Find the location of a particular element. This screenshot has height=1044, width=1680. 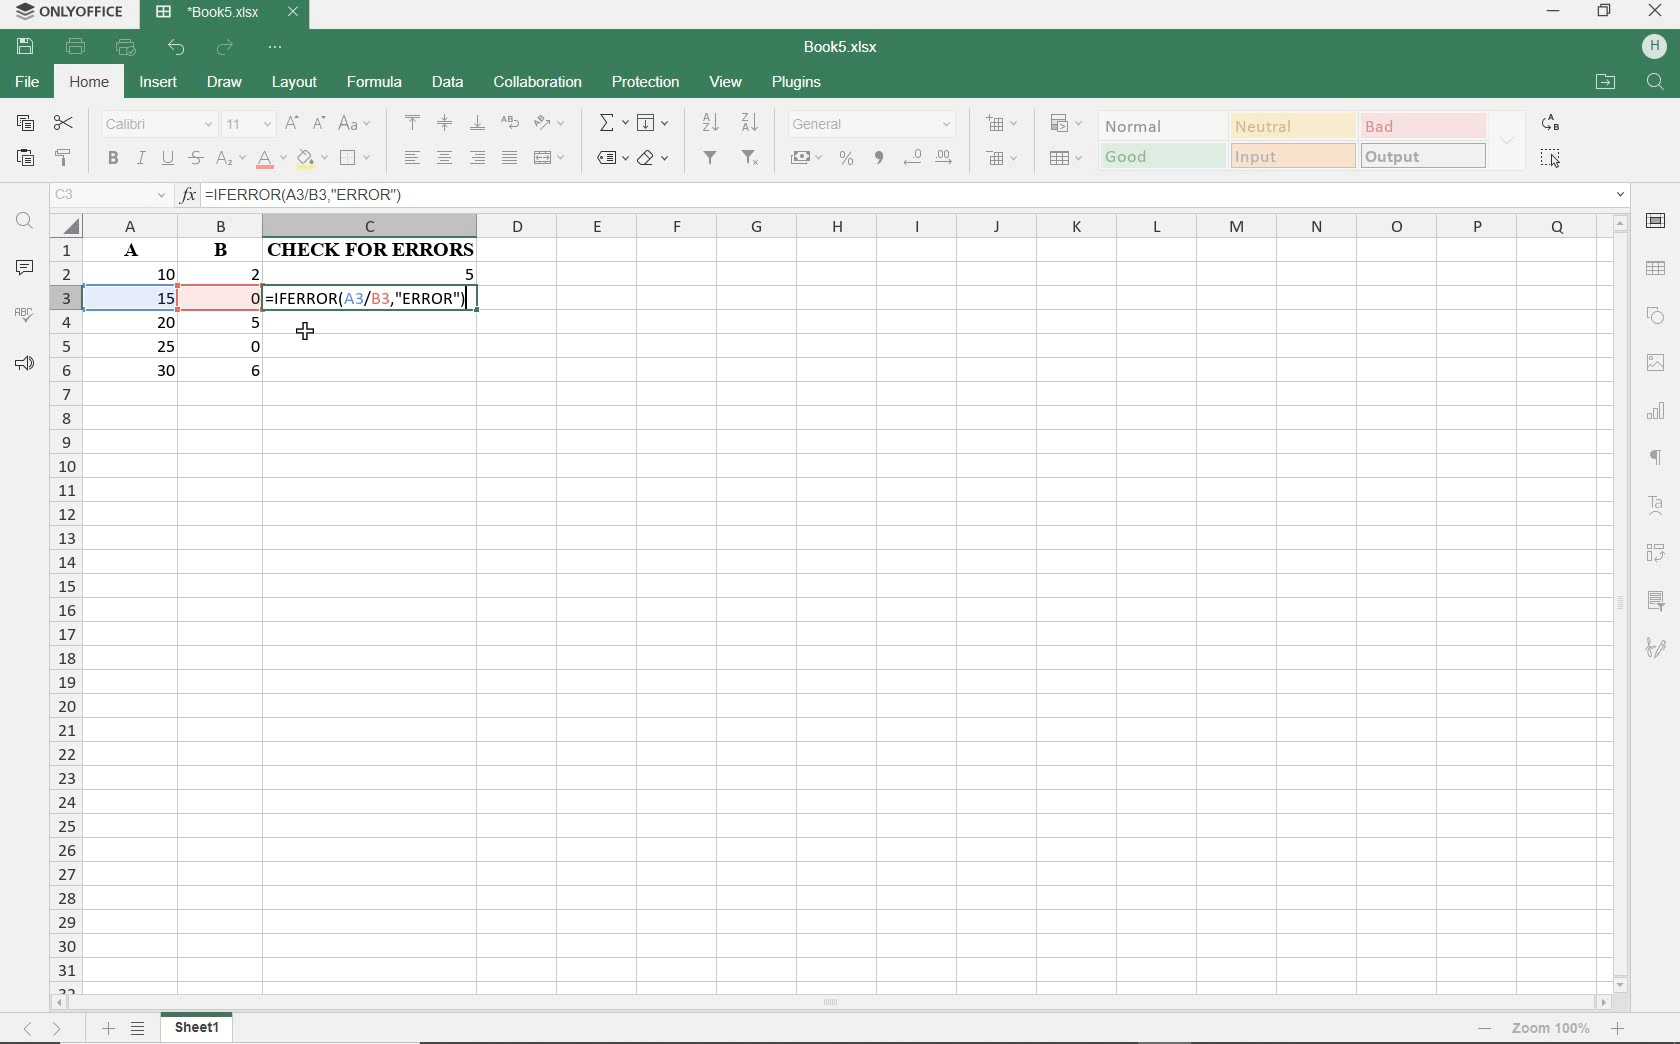

INPUT FUNCTION is located at coordinates (904, 196).